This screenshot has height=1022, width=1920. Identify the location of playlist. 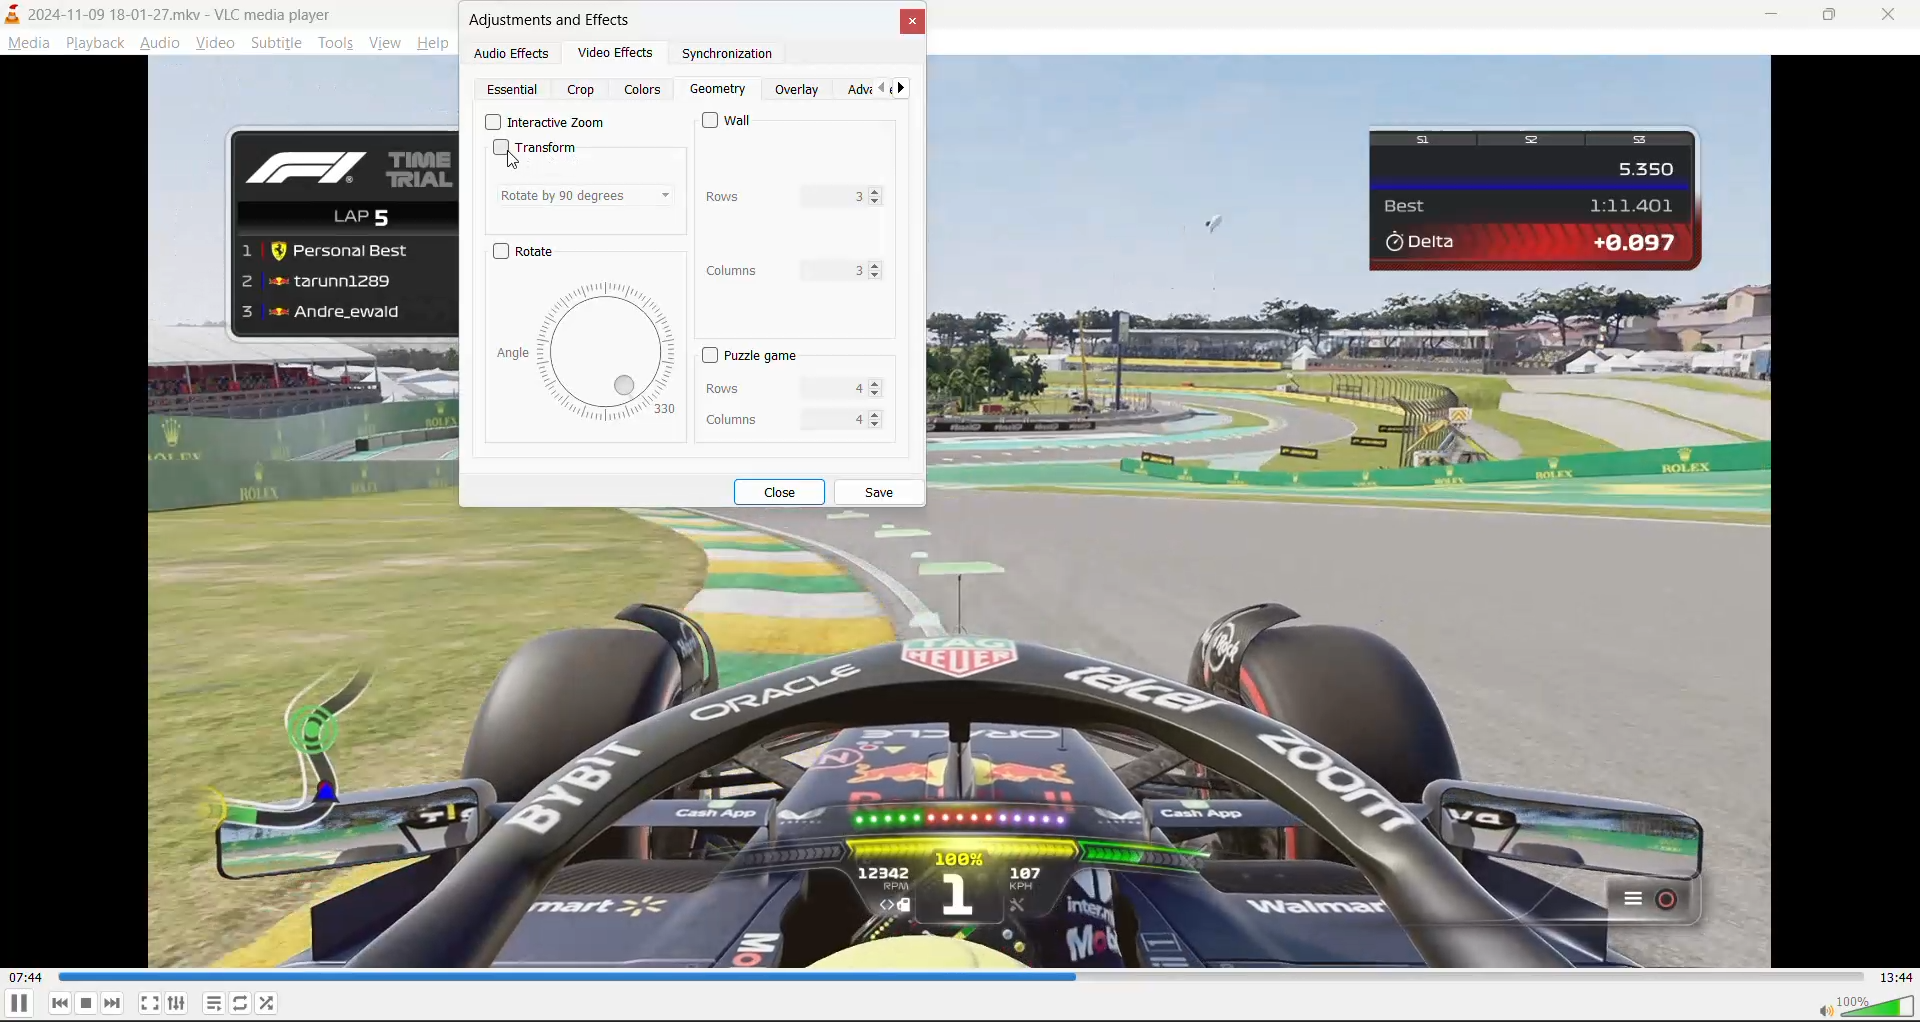
(215, 1003).